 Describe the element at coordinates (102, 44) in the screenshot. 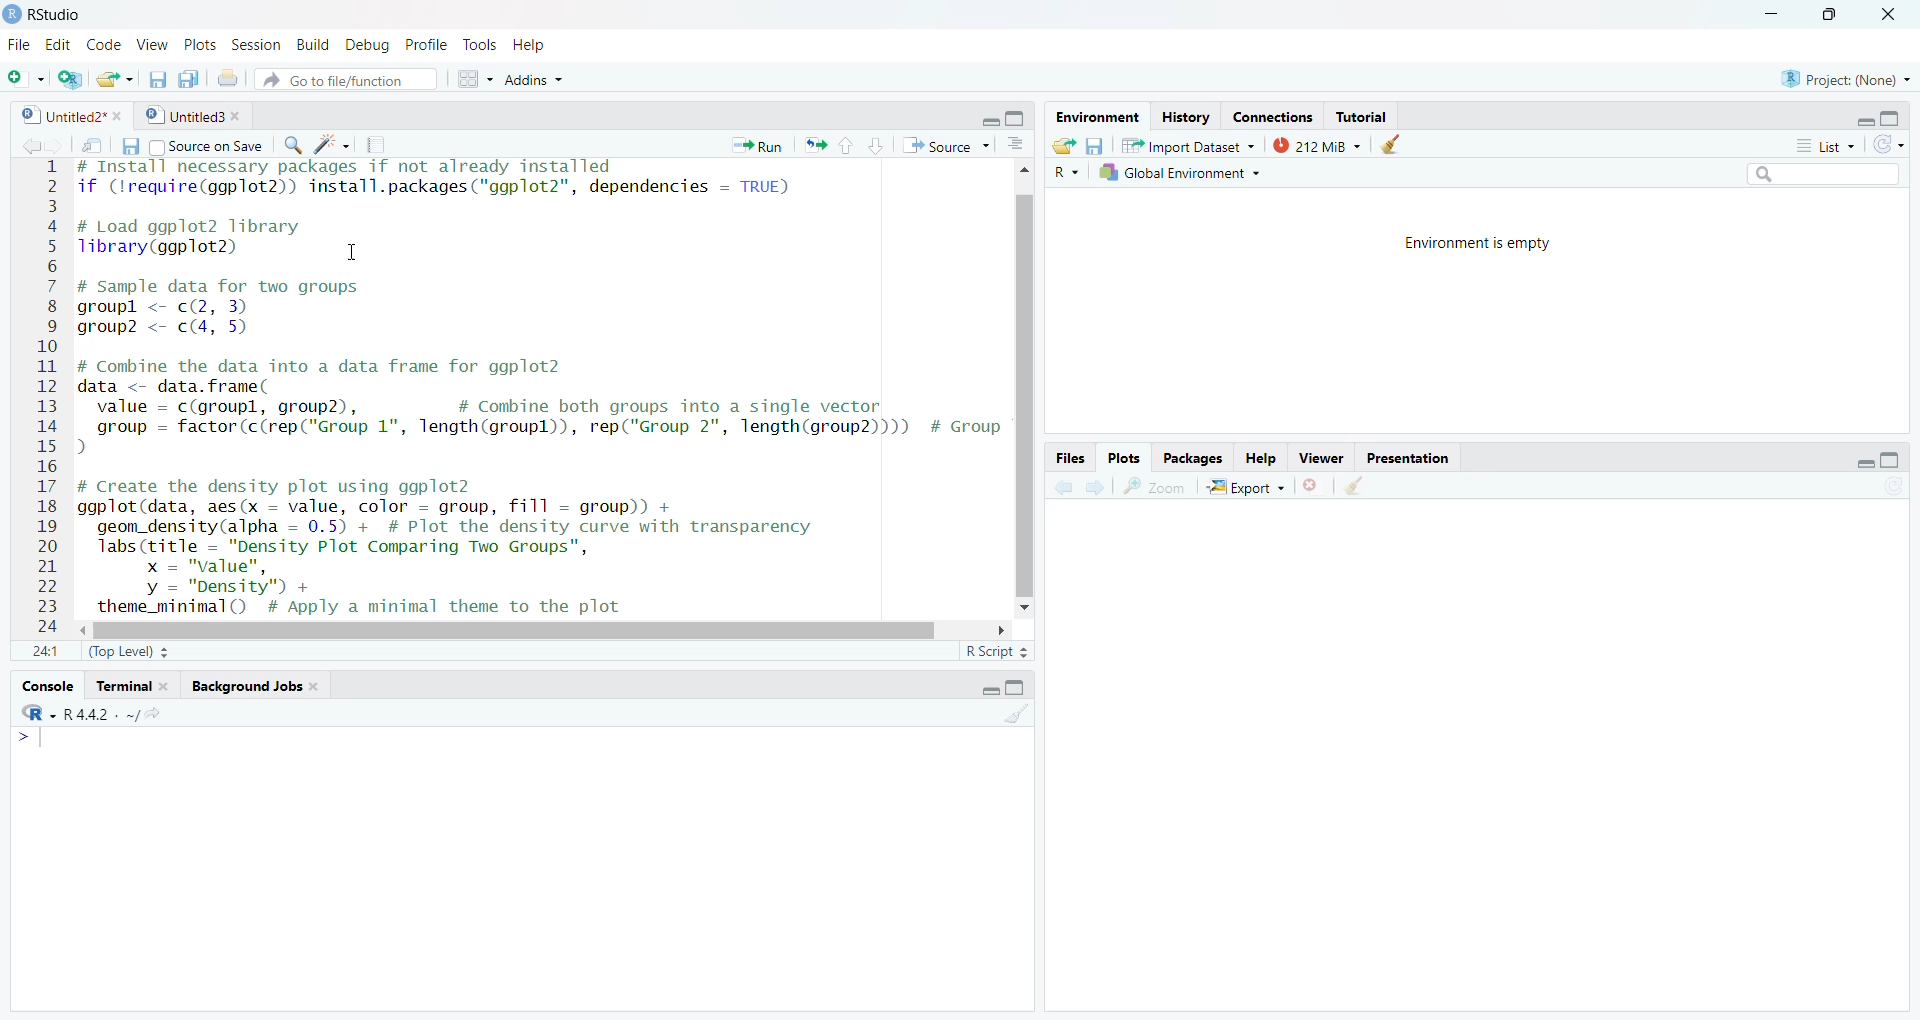

I see `code` at that location.